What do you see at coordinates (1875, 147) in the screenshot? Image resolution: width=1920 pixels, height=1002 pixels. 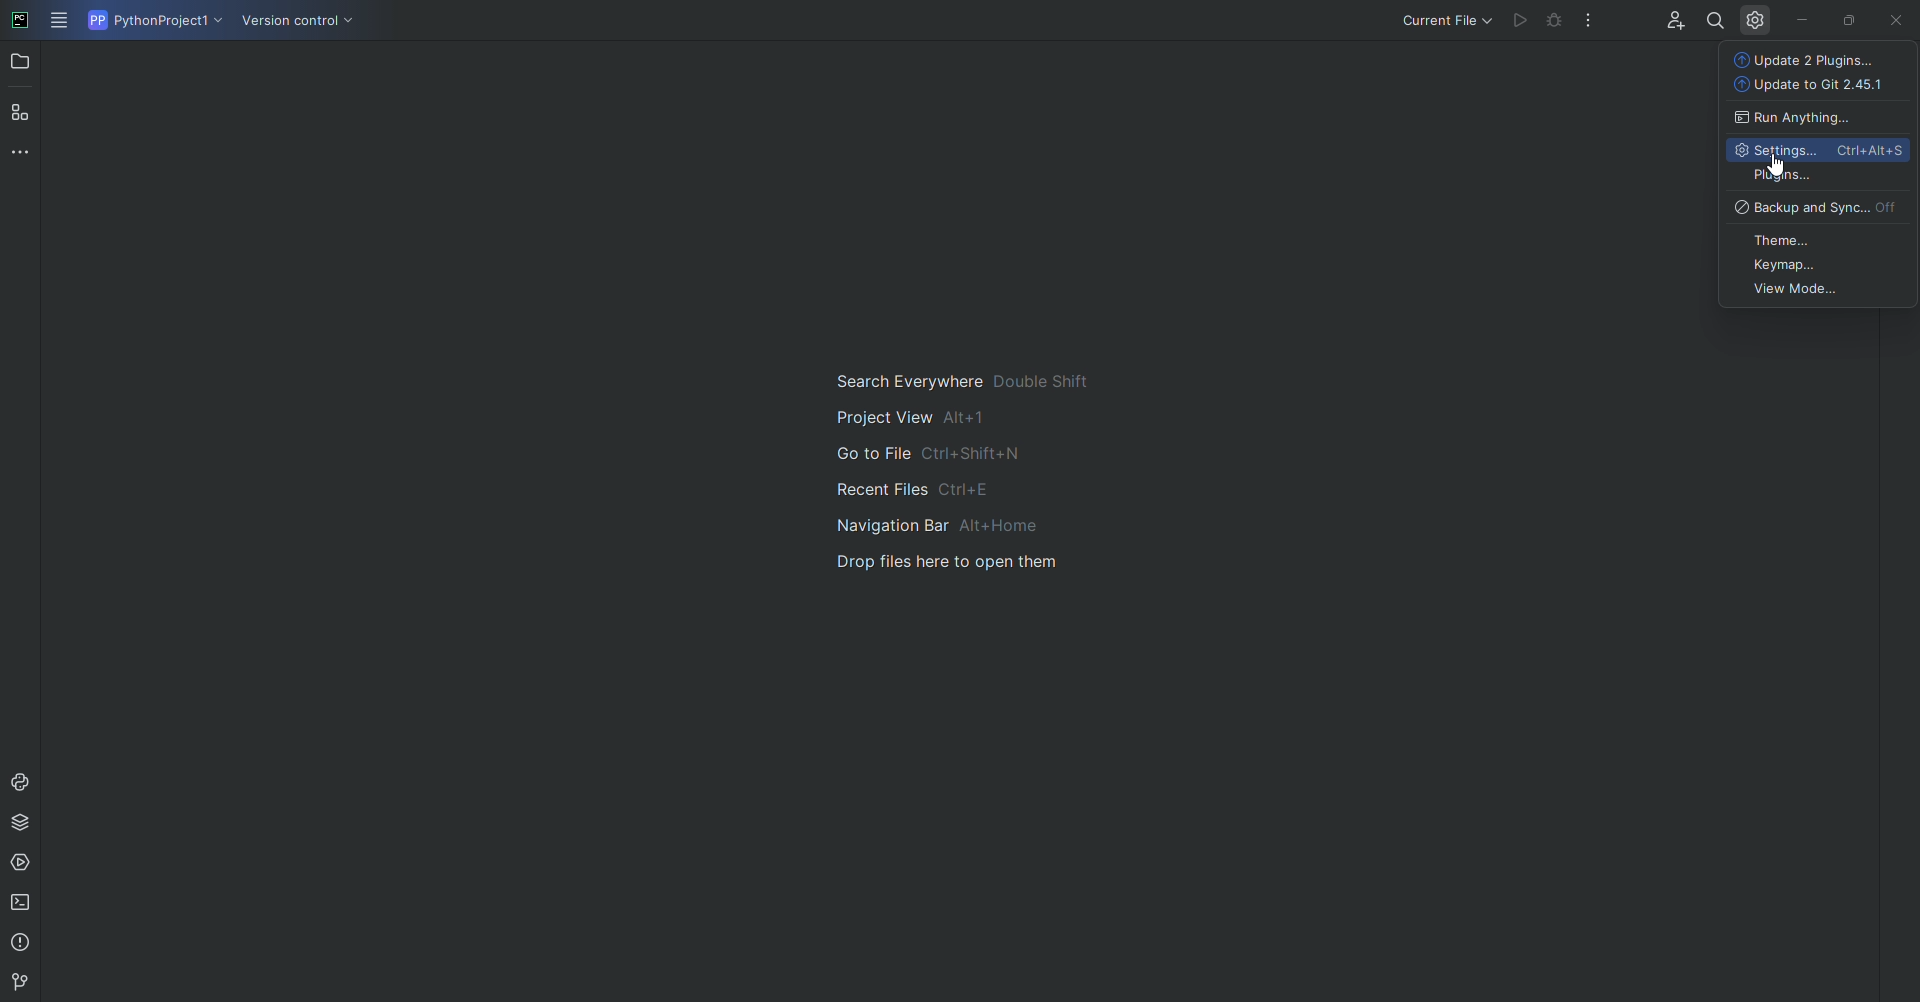 I see `shortcut` at bounding box center [1875, 147].